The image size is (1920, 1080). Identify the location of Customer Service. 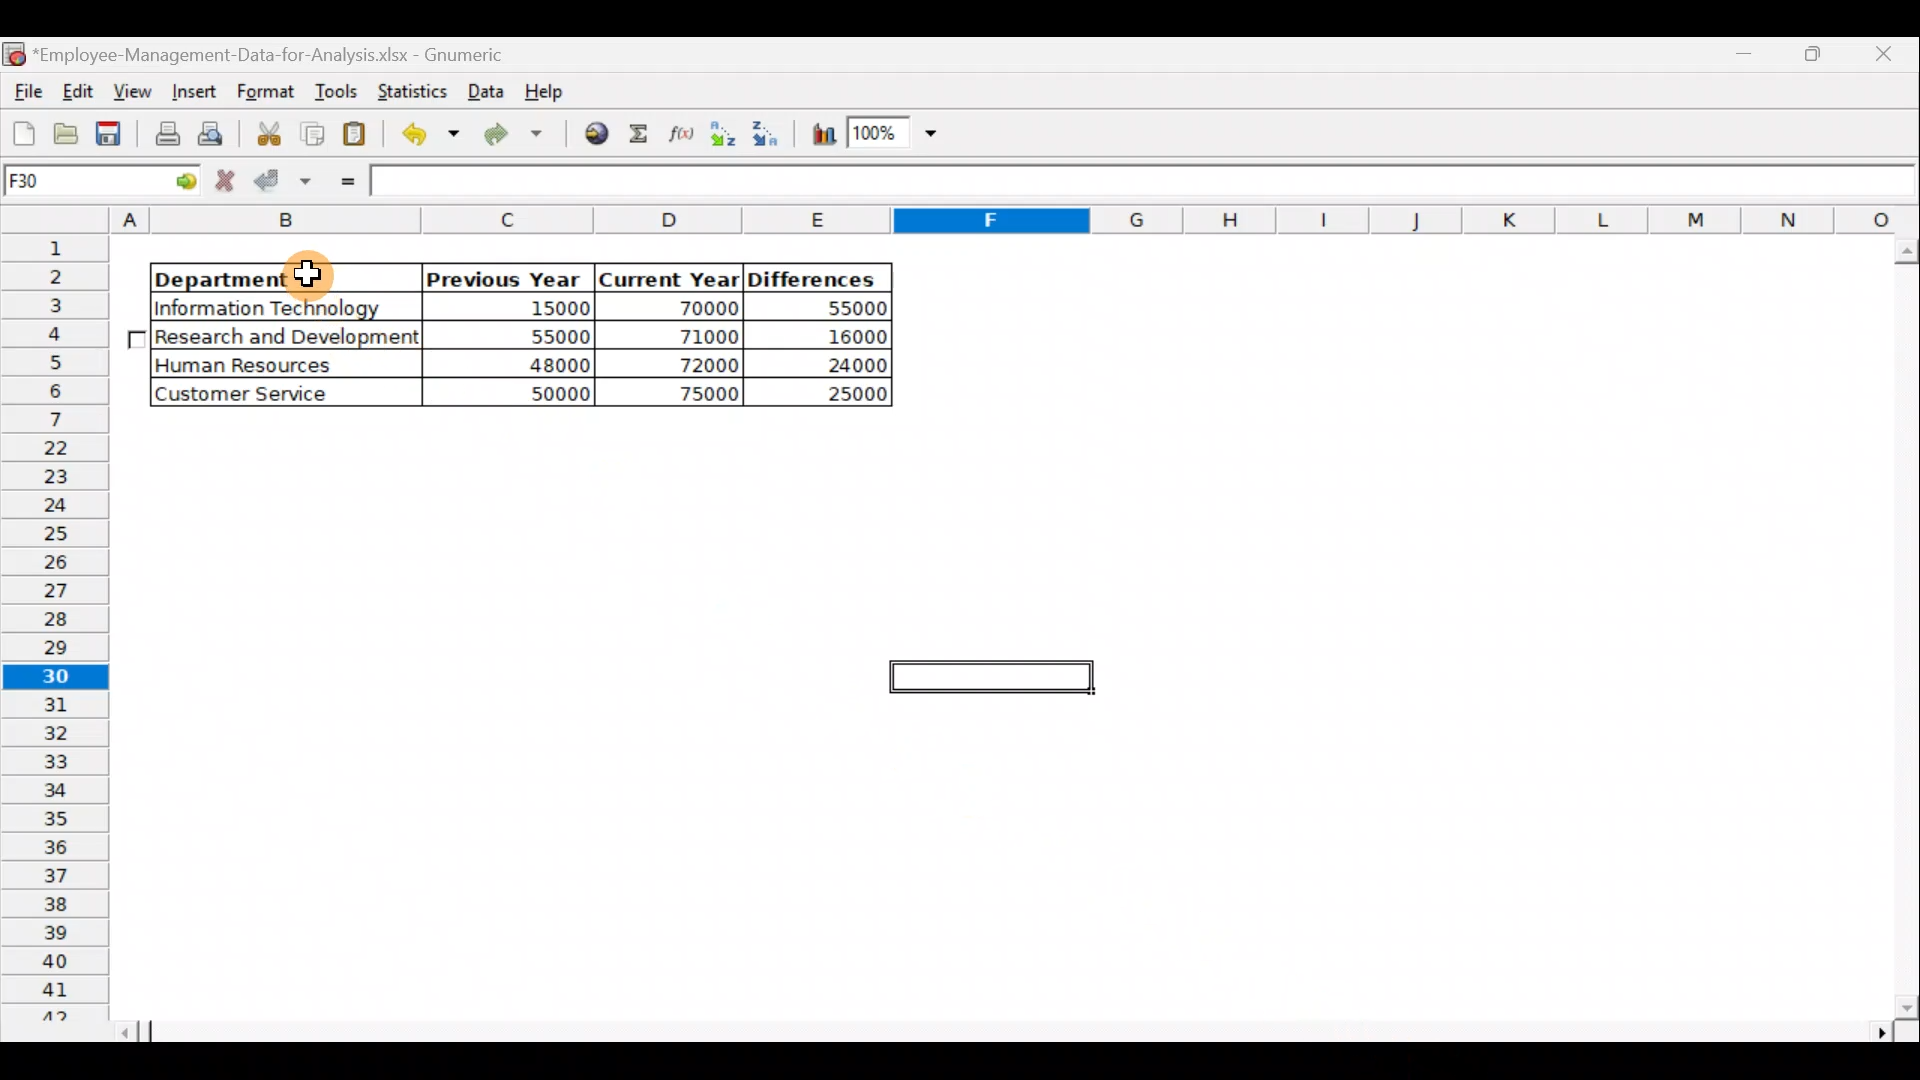
(265, 394).